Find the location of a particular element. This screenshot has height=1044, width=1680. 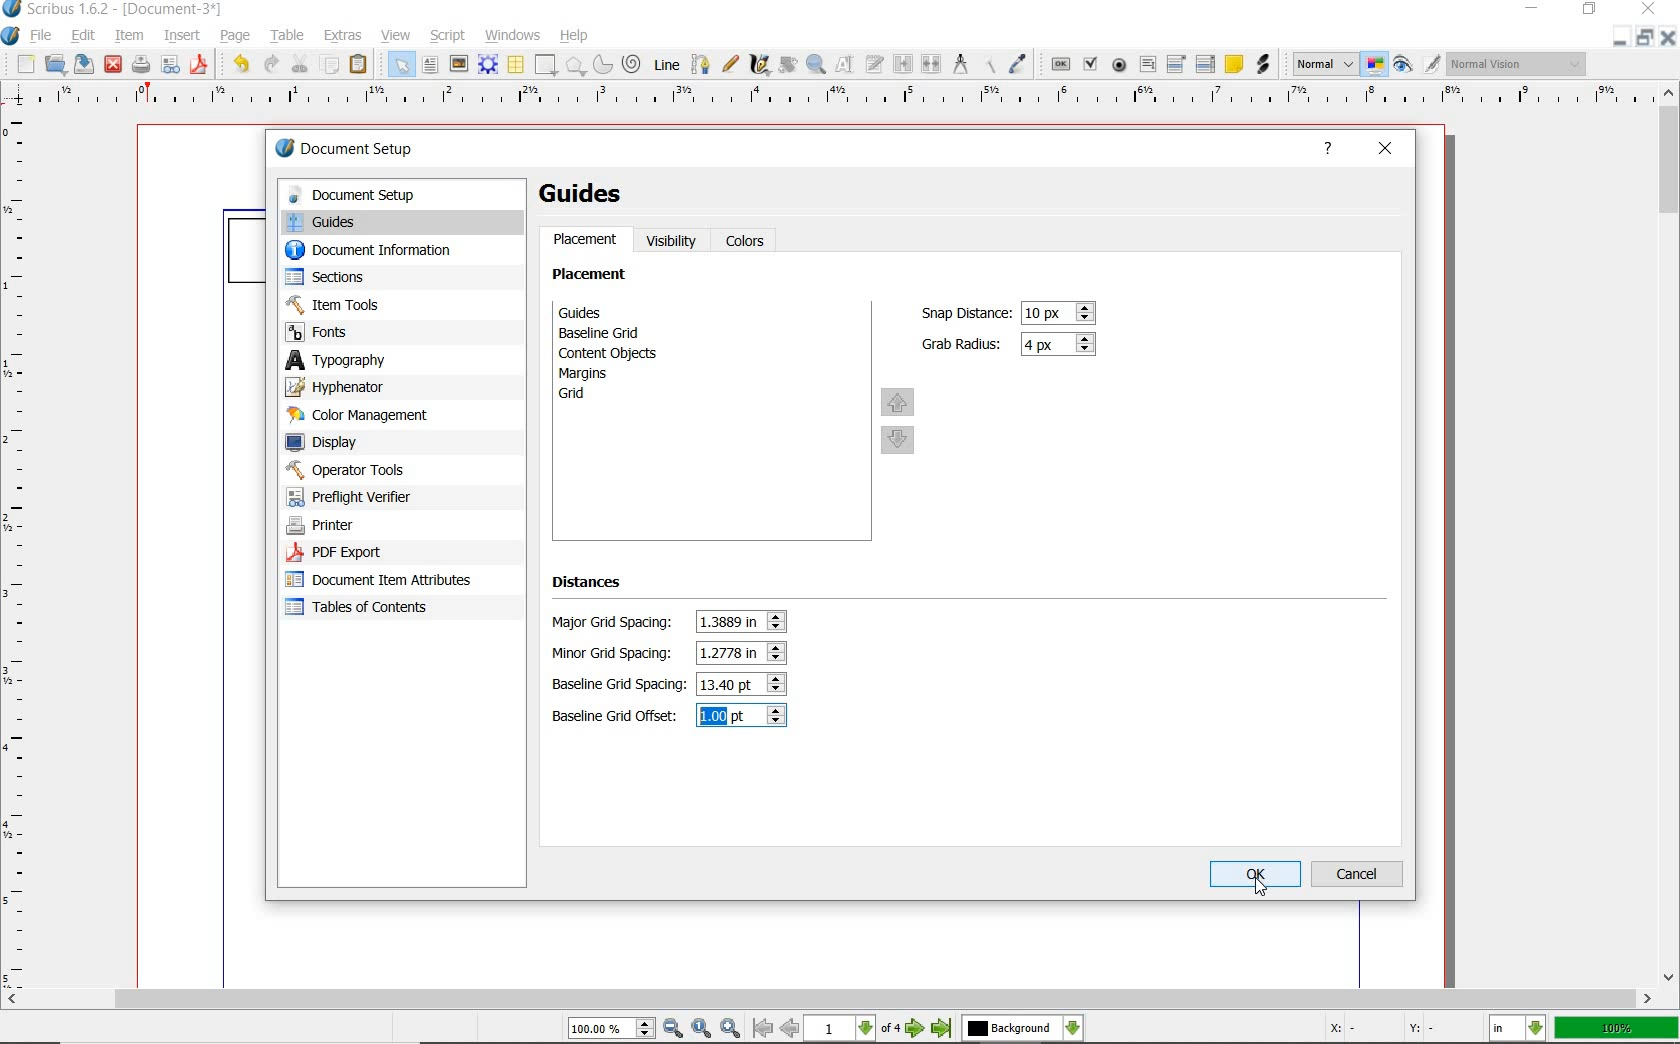

close is located at coordinates (1670, 37).